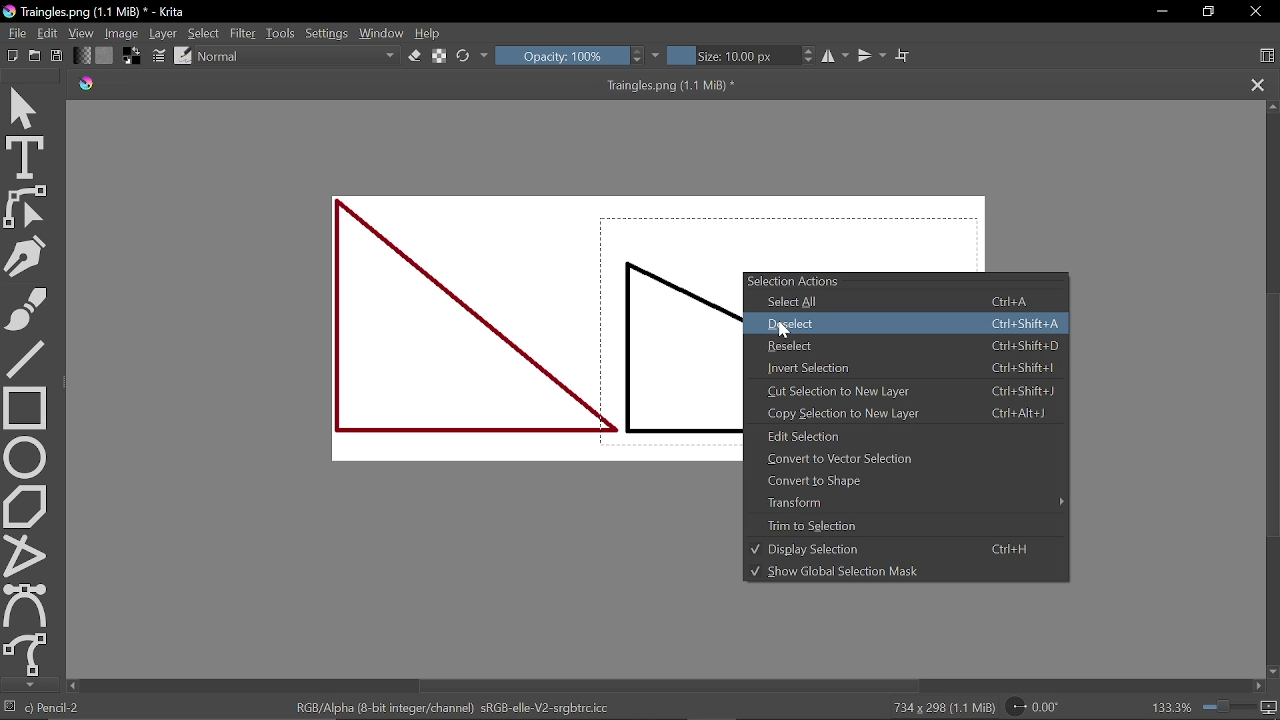  I want to click on 734 x 296 (1.1 MiB), so click(940, 707).